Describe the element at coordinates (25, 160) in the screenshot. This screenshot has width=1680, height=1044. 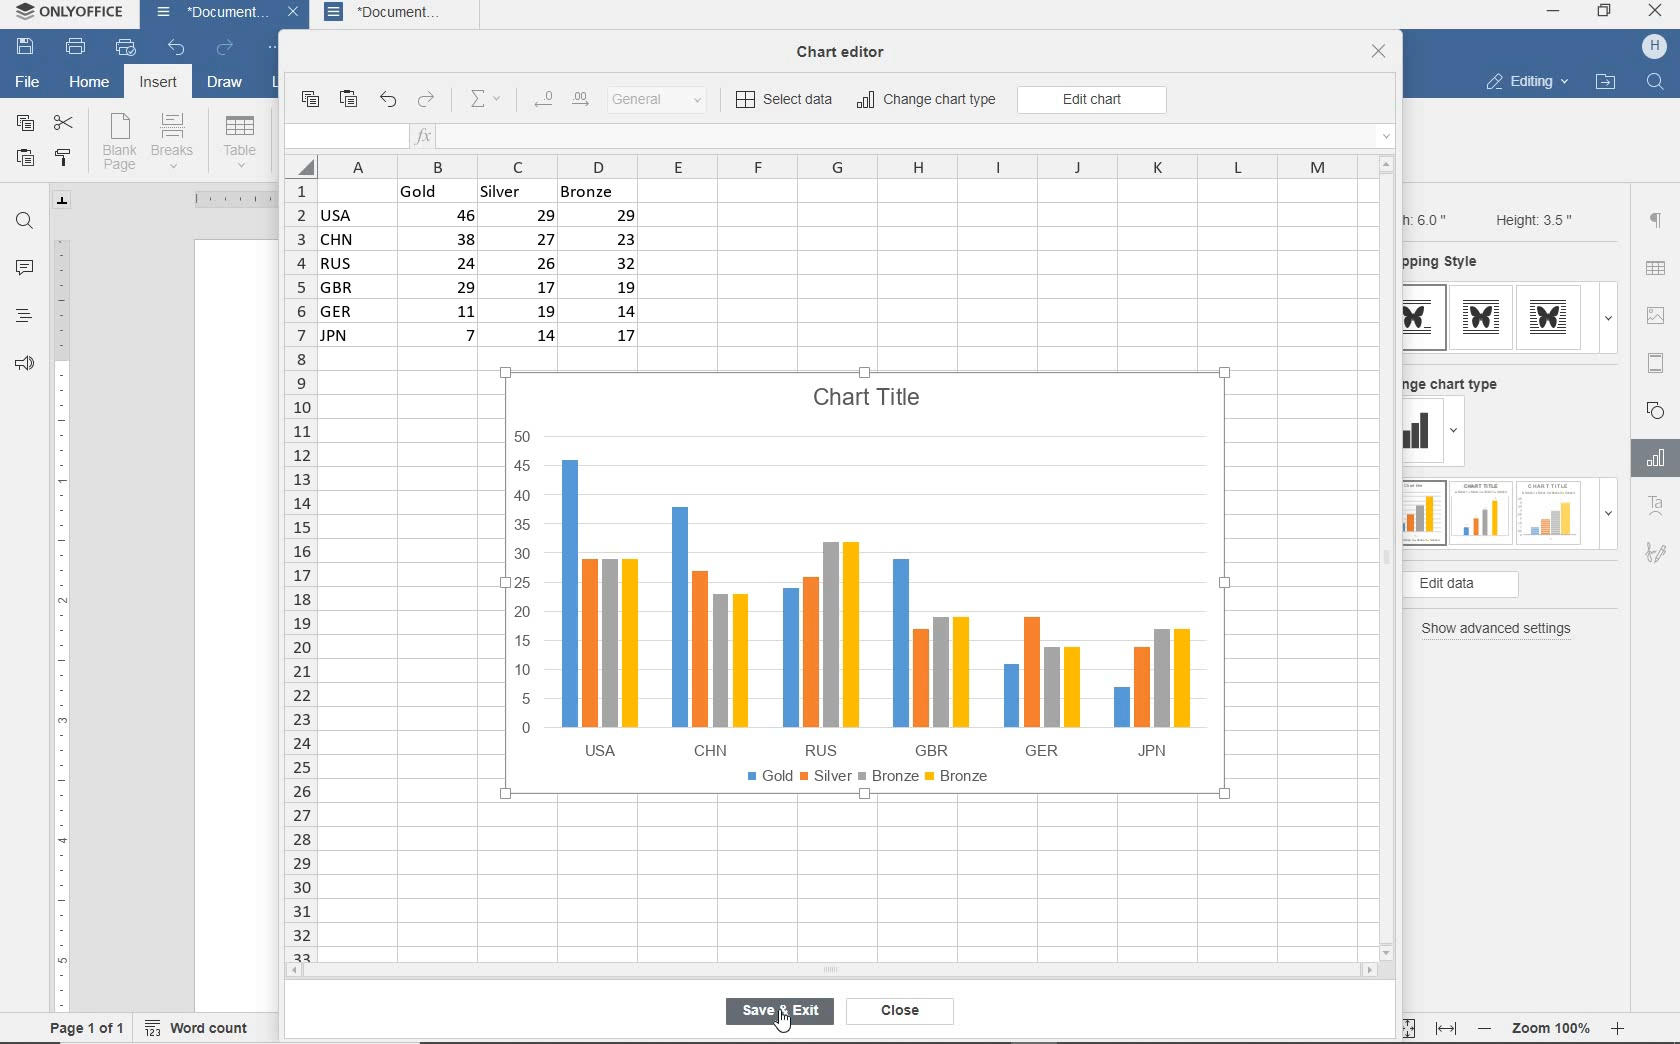
I see `paste` at that location.